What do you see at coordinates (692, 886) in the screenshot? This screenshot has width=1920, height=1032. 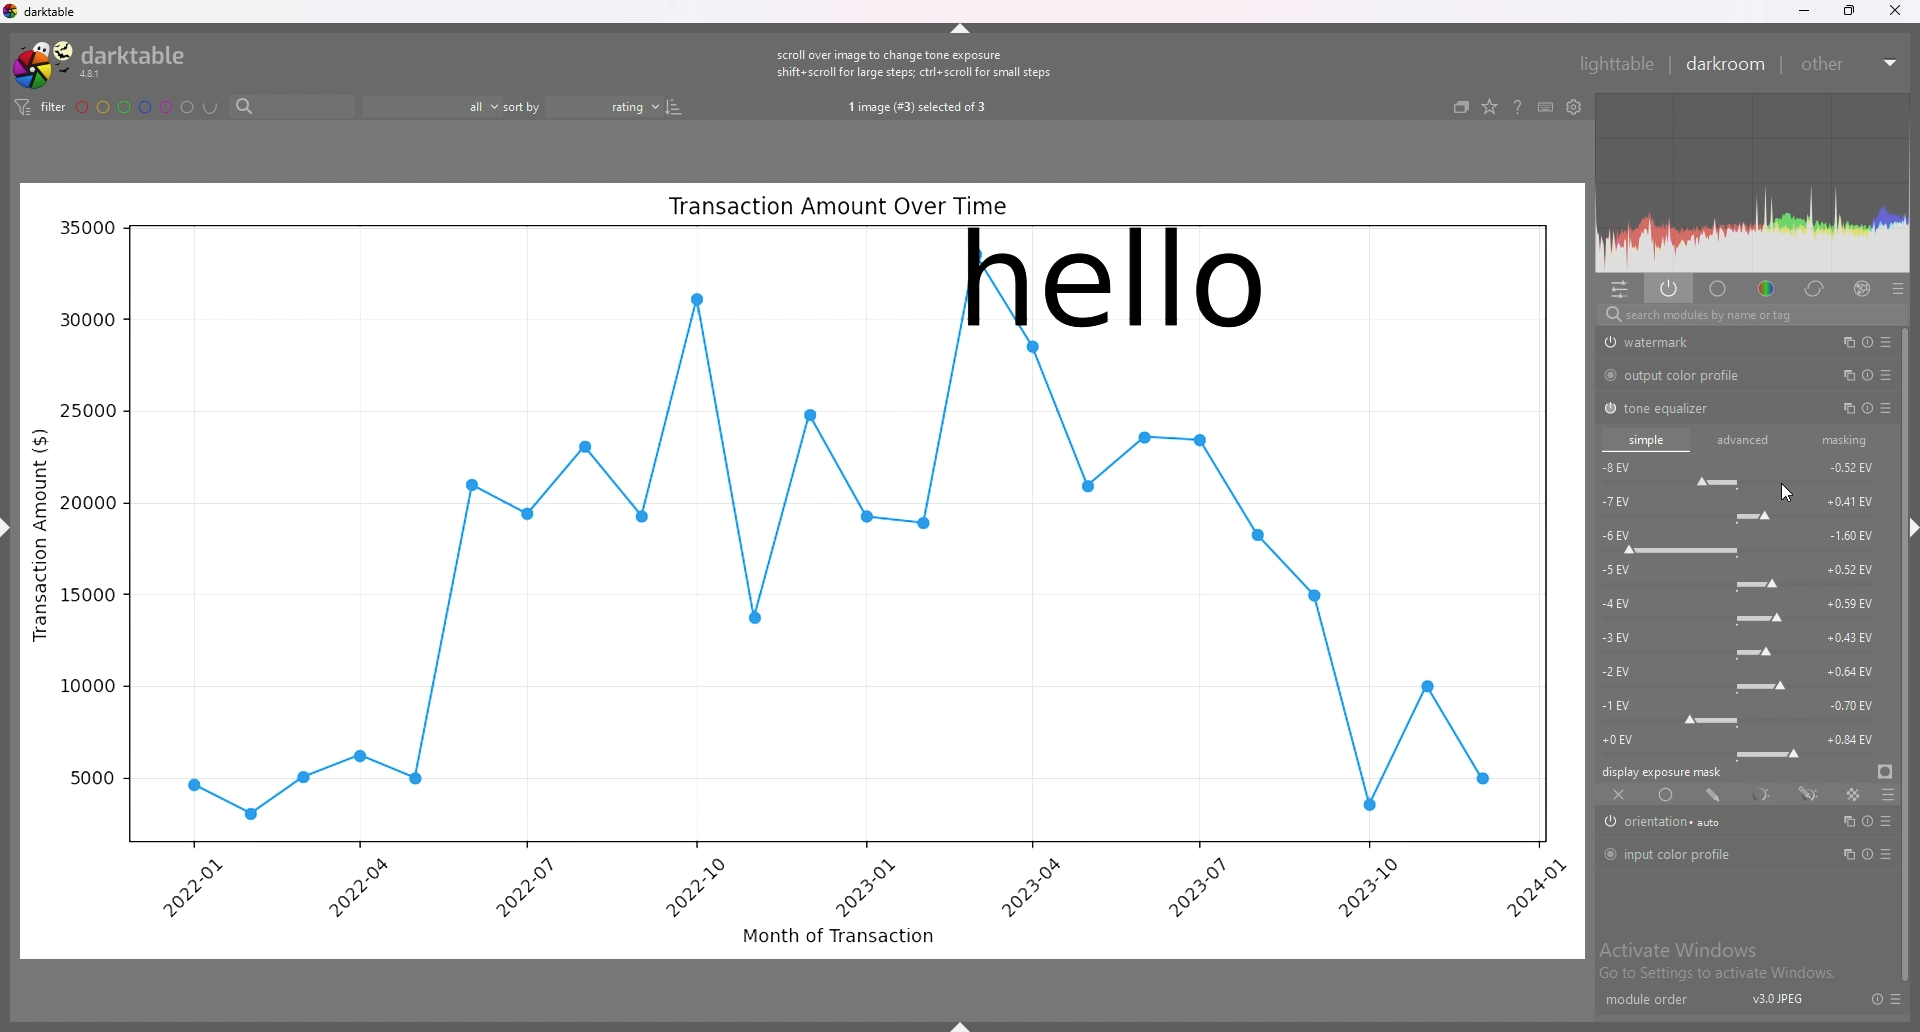 I see `2022-10` at bounding box center [692, 886].